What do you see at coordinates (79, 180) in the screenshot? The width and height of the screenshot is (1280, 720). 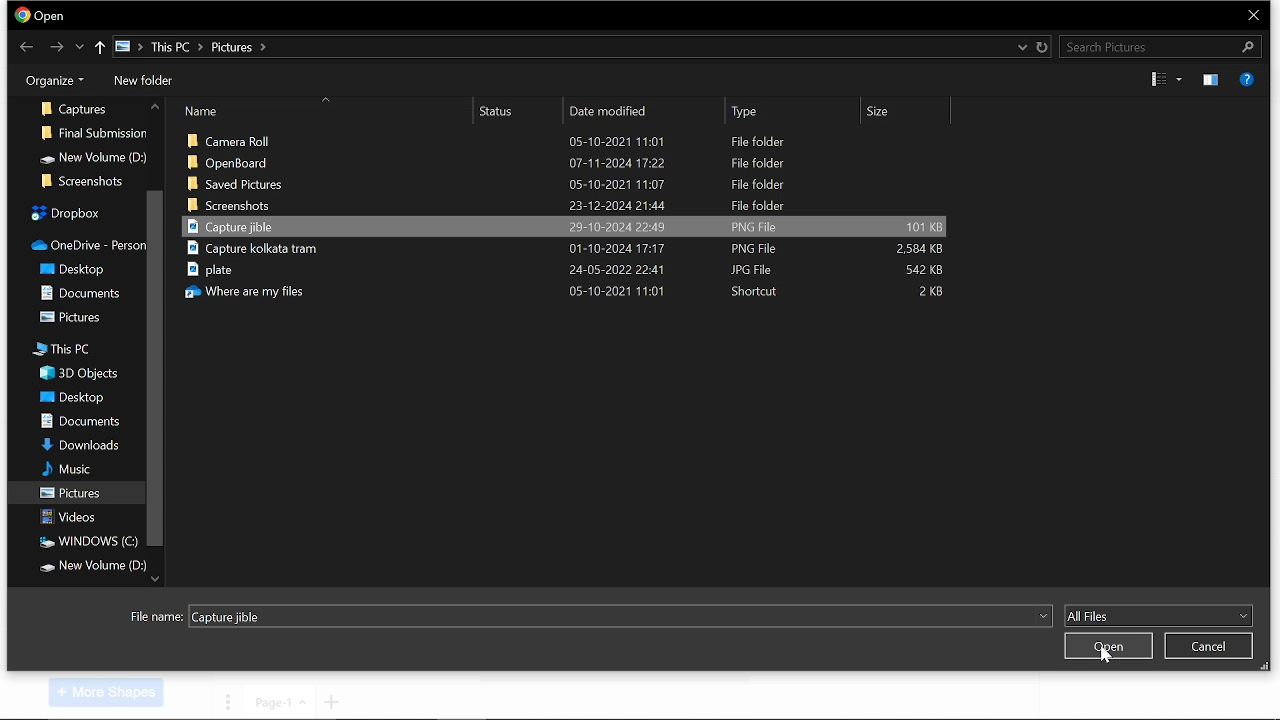 I see `folders` at bounding box center [79, 180].